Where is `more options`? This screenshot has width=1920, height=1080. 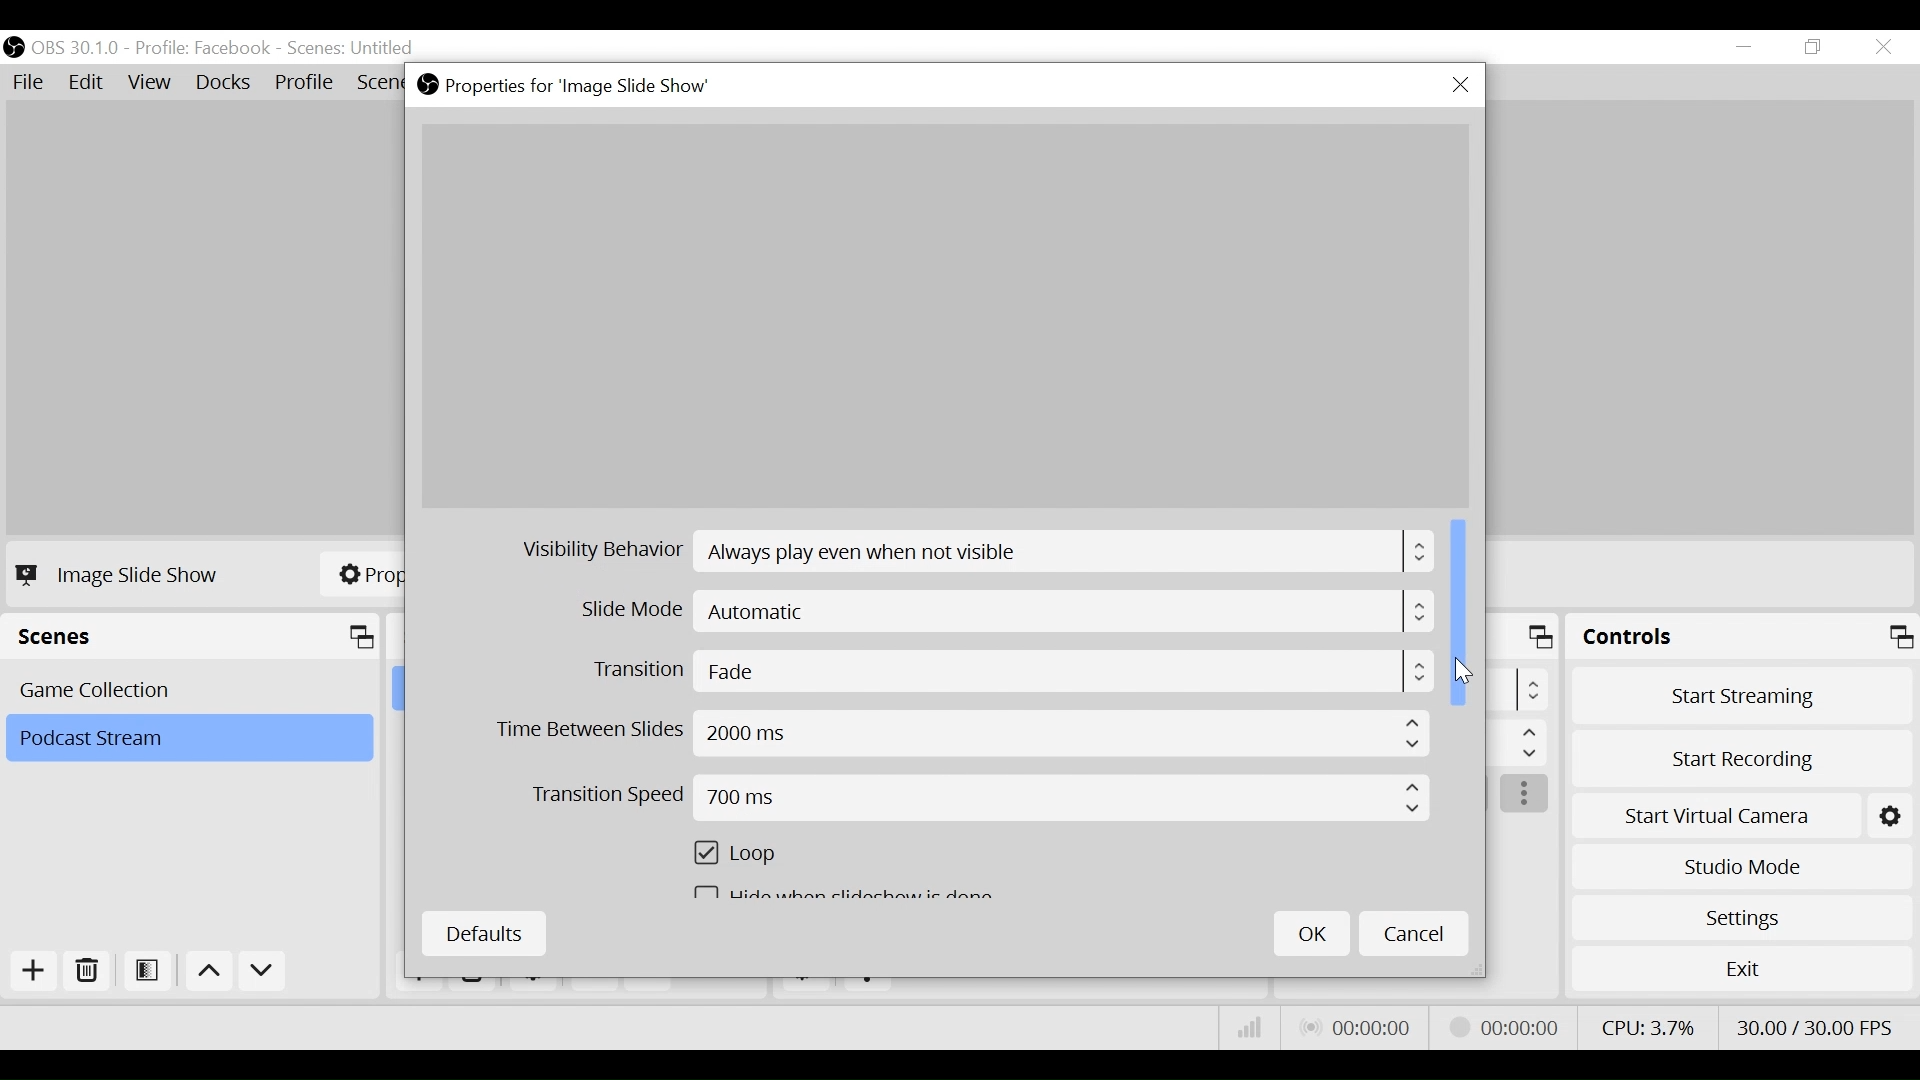
more options is located at coordinates (1526, 795).